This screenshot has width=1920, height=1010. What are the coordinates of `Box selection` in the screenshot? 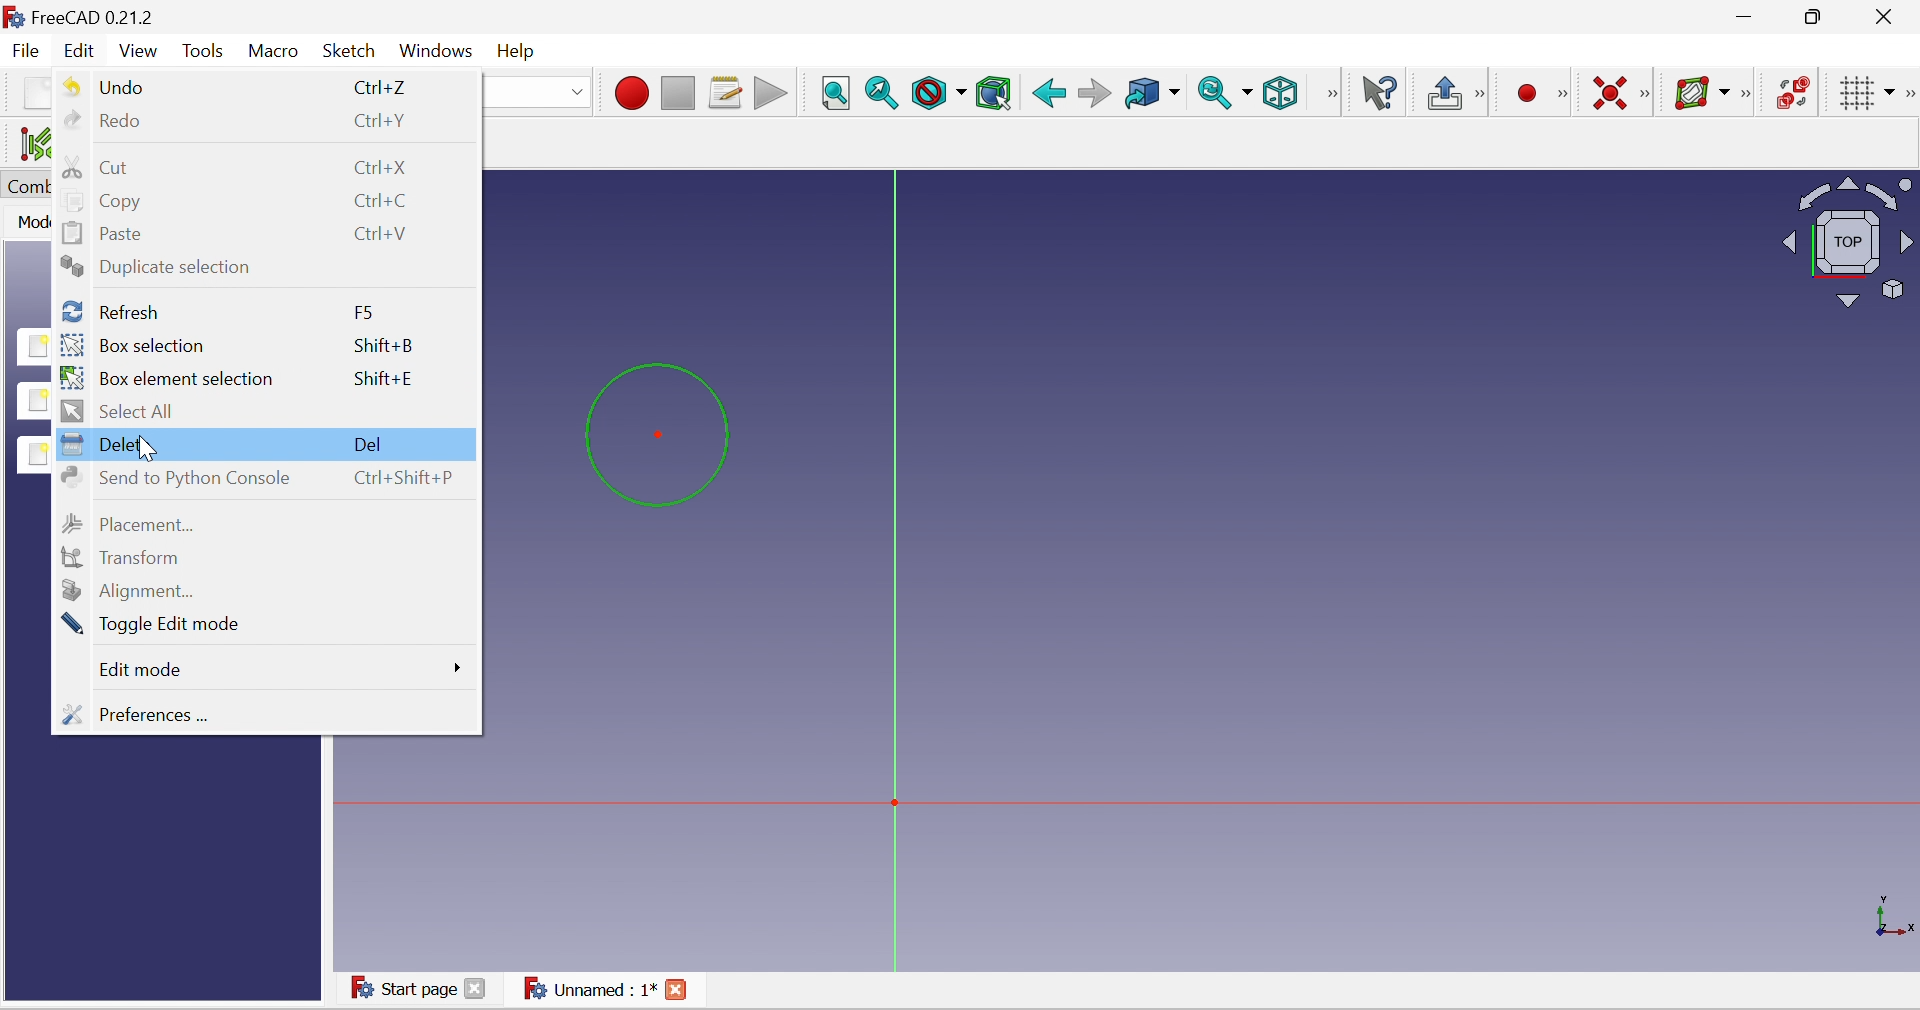 It's located at (135, 345).